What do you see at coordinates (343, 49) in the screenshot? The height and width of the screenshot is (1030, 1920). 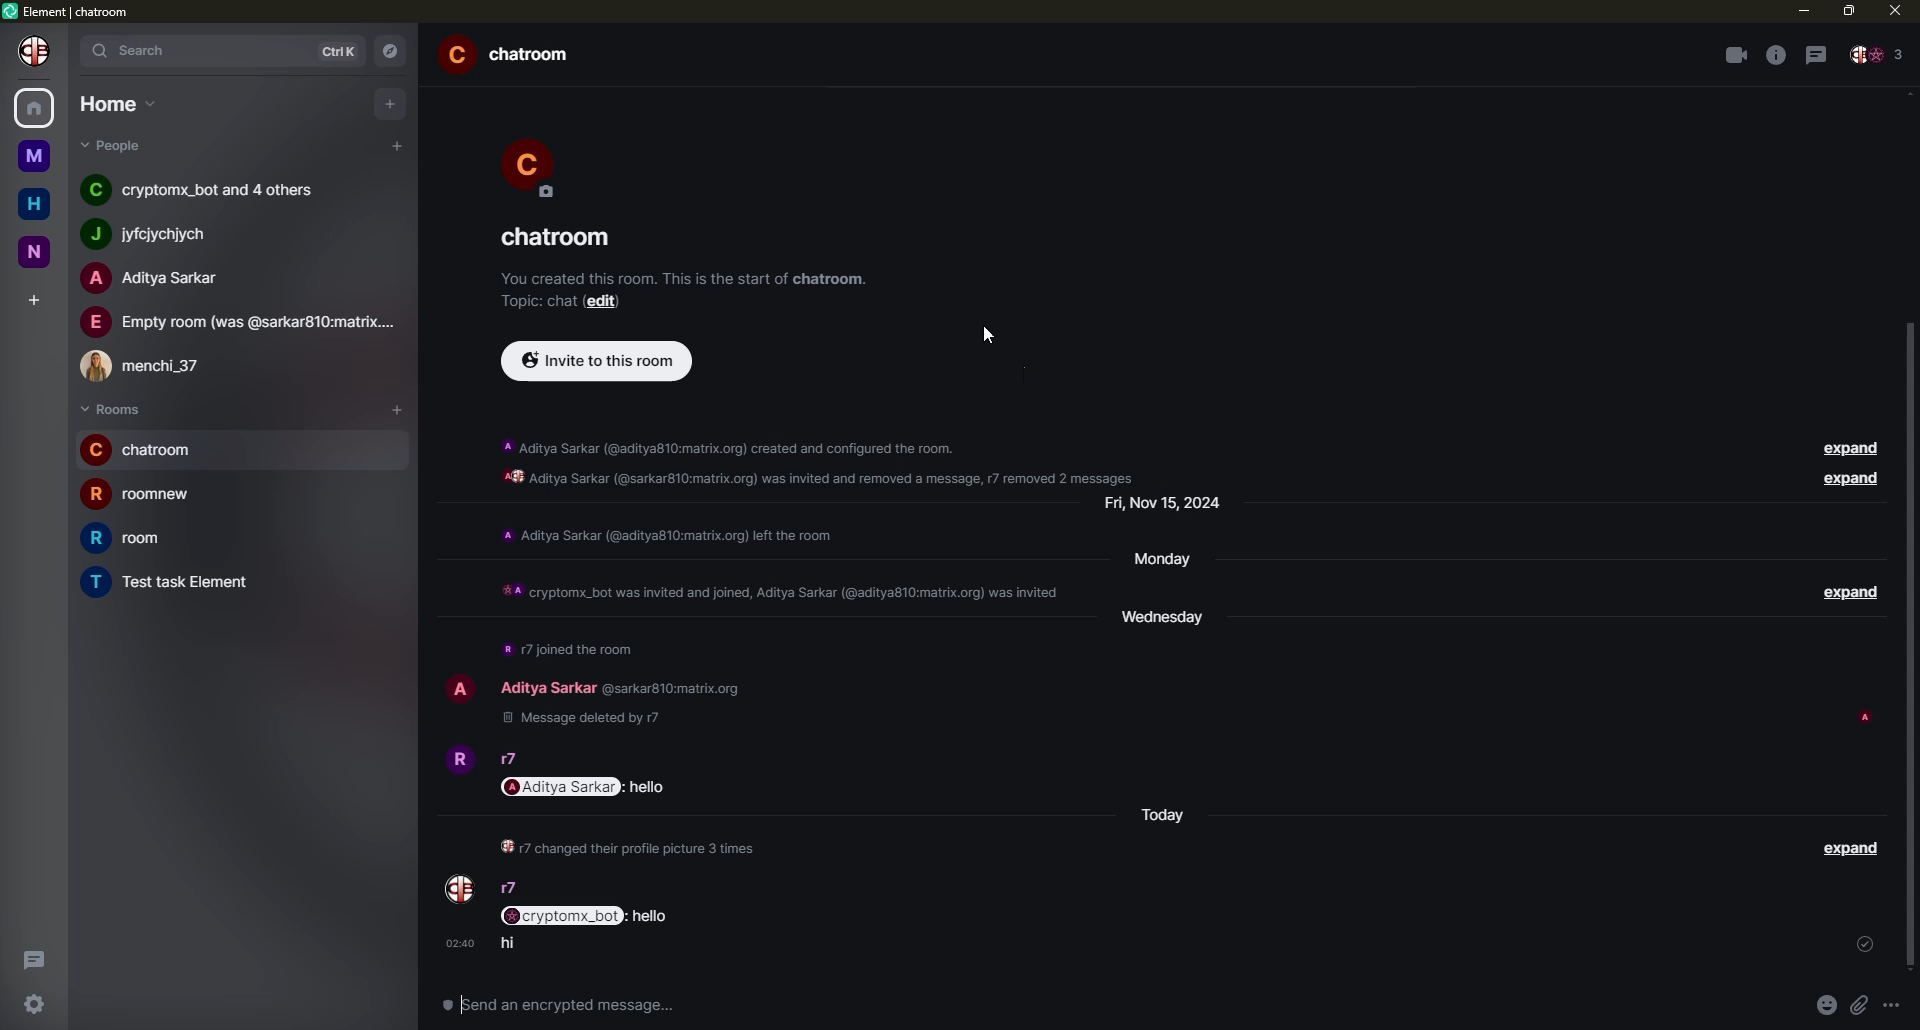 I see `ctrlK` at bounding box center [343, 49].